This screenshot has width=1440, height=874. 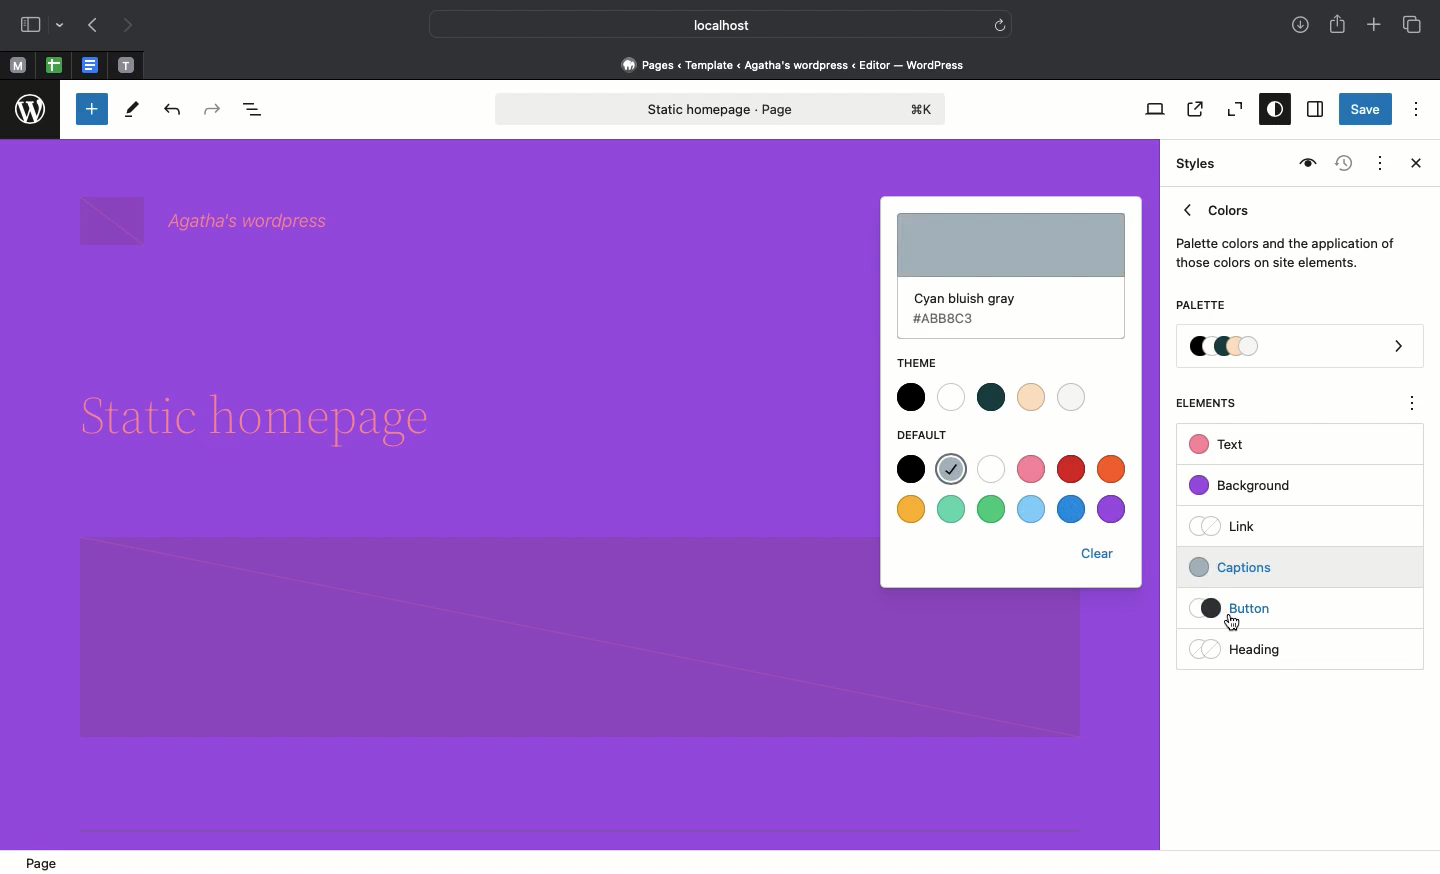 I want to click on Colors, so click(x=1286, y=232).